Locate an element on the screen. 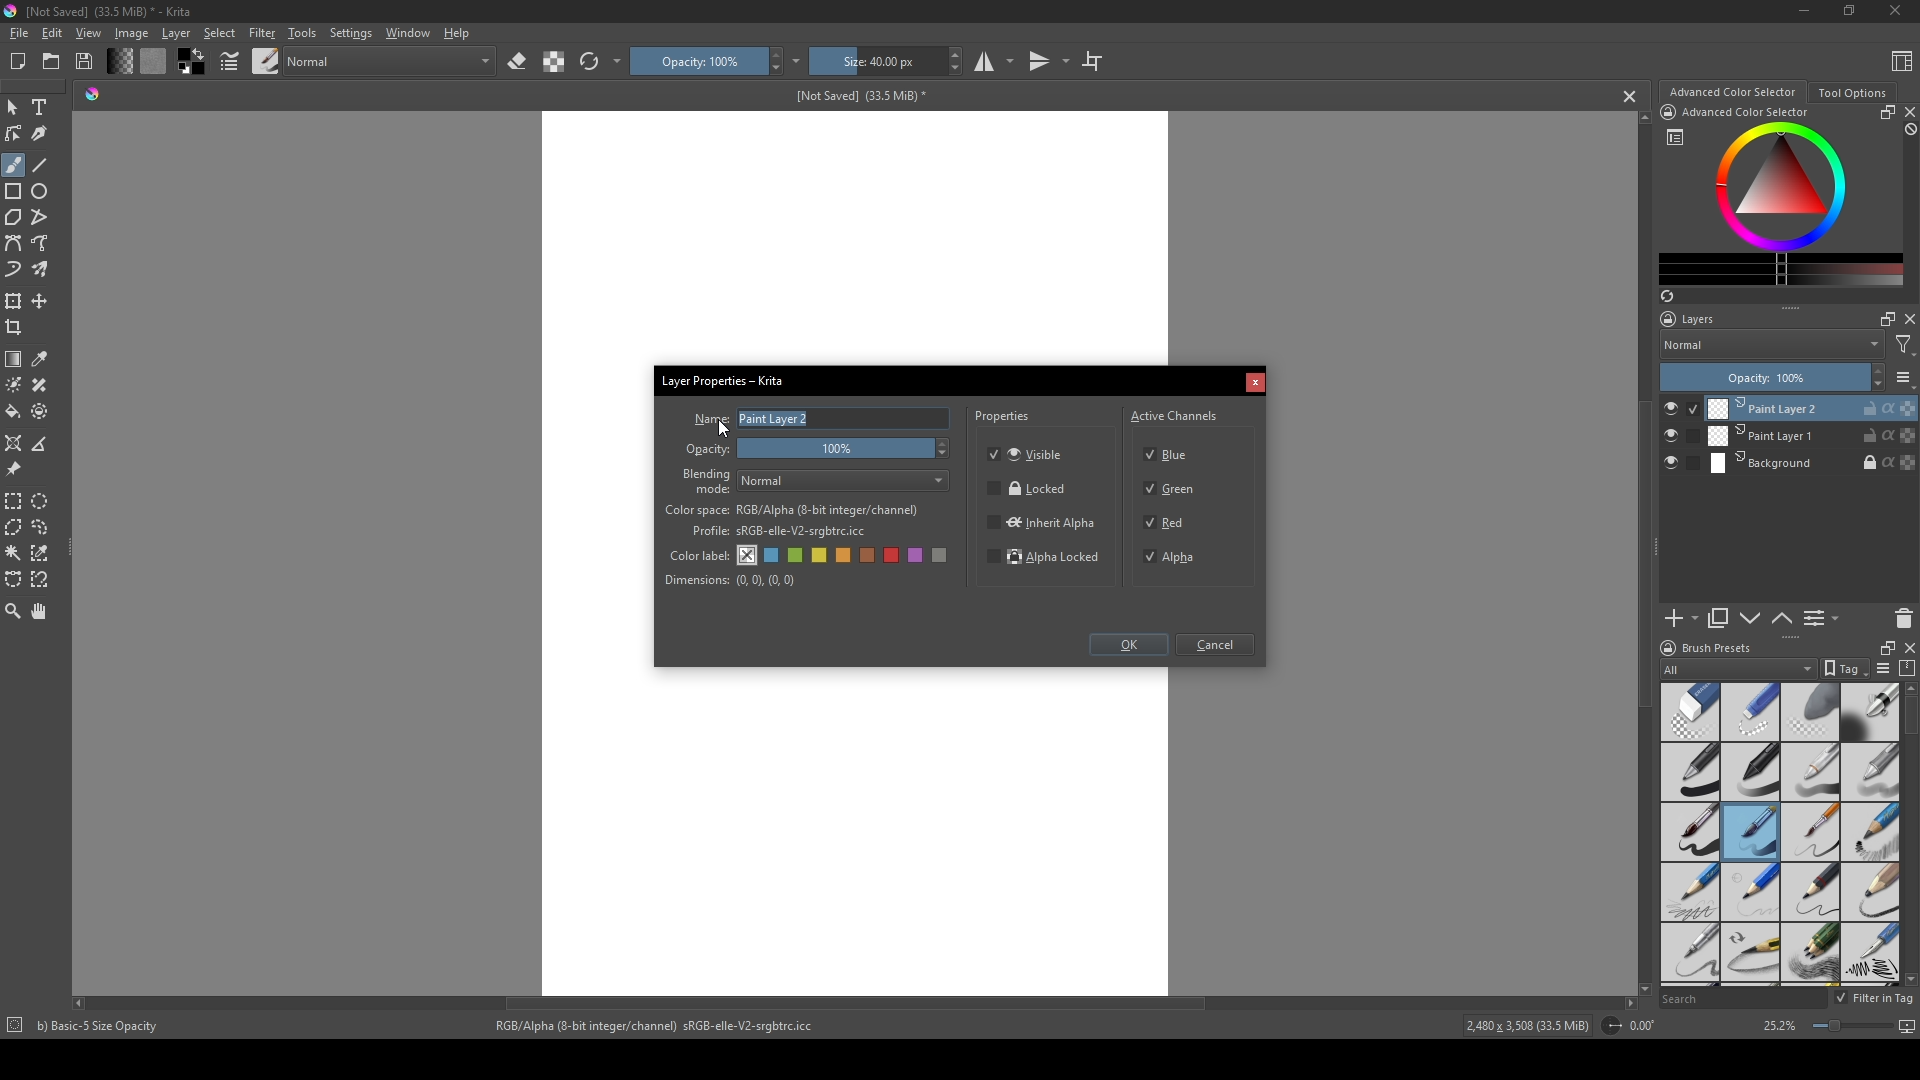  free hand is located at coordinates (42, 244).